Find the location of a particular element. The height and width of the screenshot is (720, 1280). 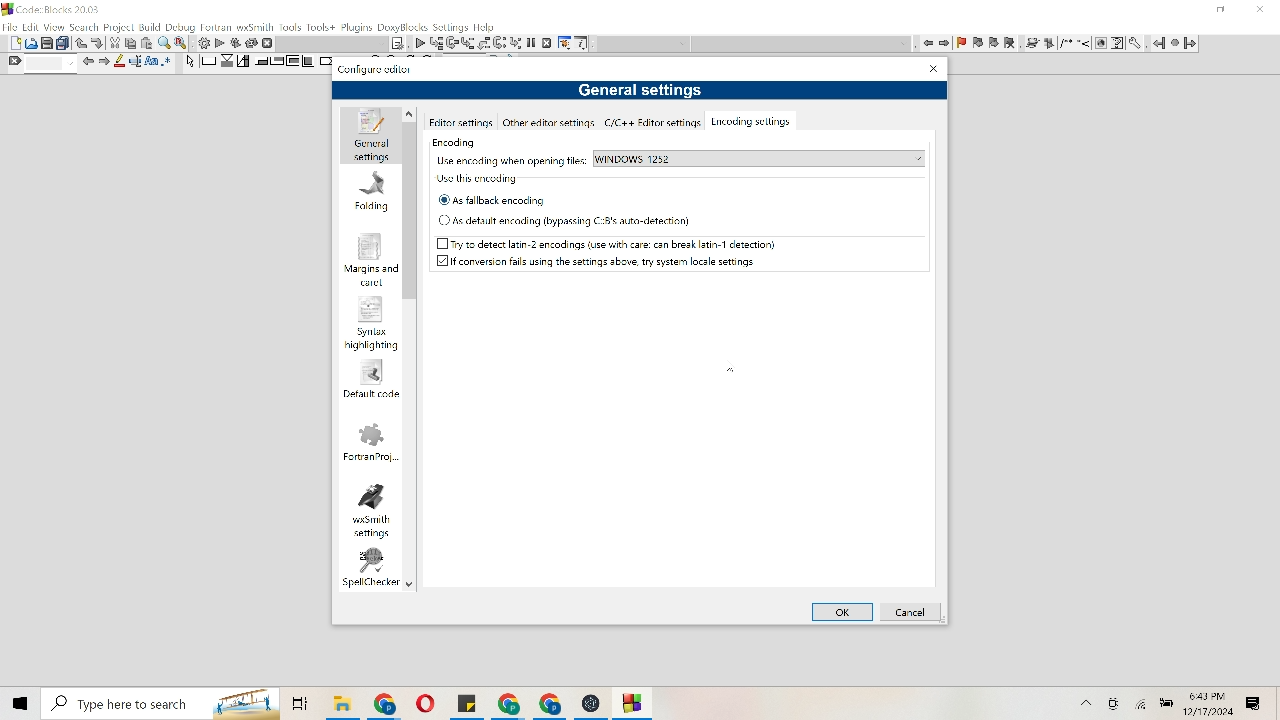

Vertical scroll bar is located at coordinates (412, 348).